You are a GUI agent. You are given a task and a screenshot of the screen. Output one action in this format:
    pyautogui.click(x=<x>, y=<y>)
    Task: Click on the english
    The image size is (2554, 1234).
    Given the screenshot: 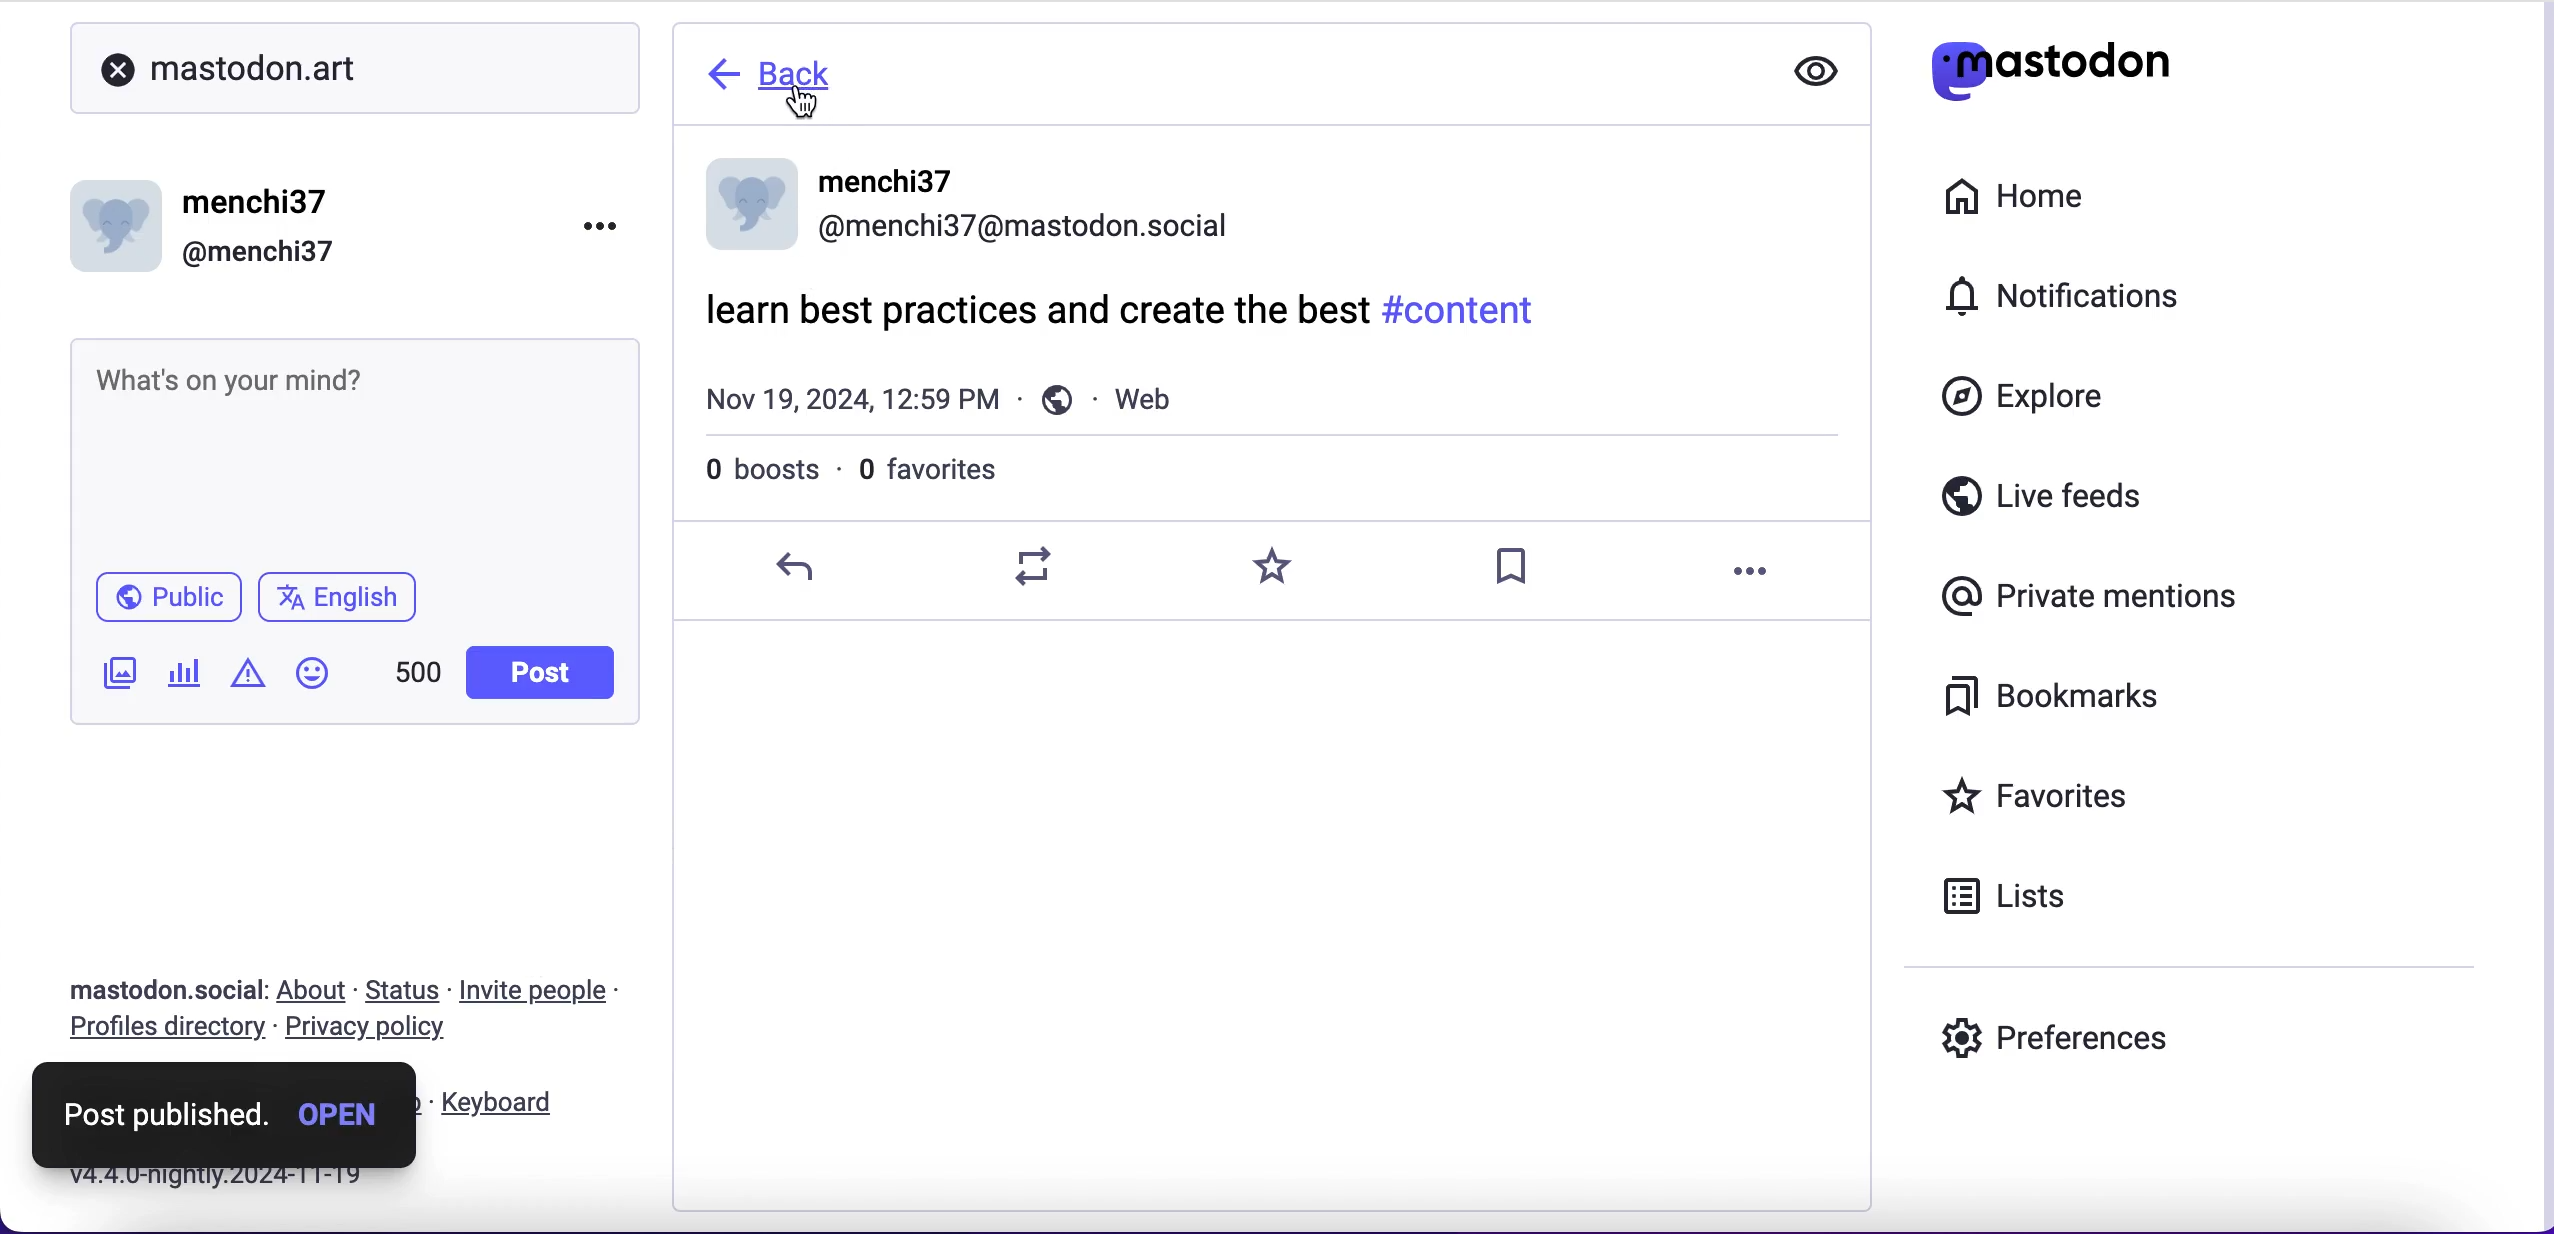 What is the action you would take?
    pyautogui.click(x=351, y=595)
    